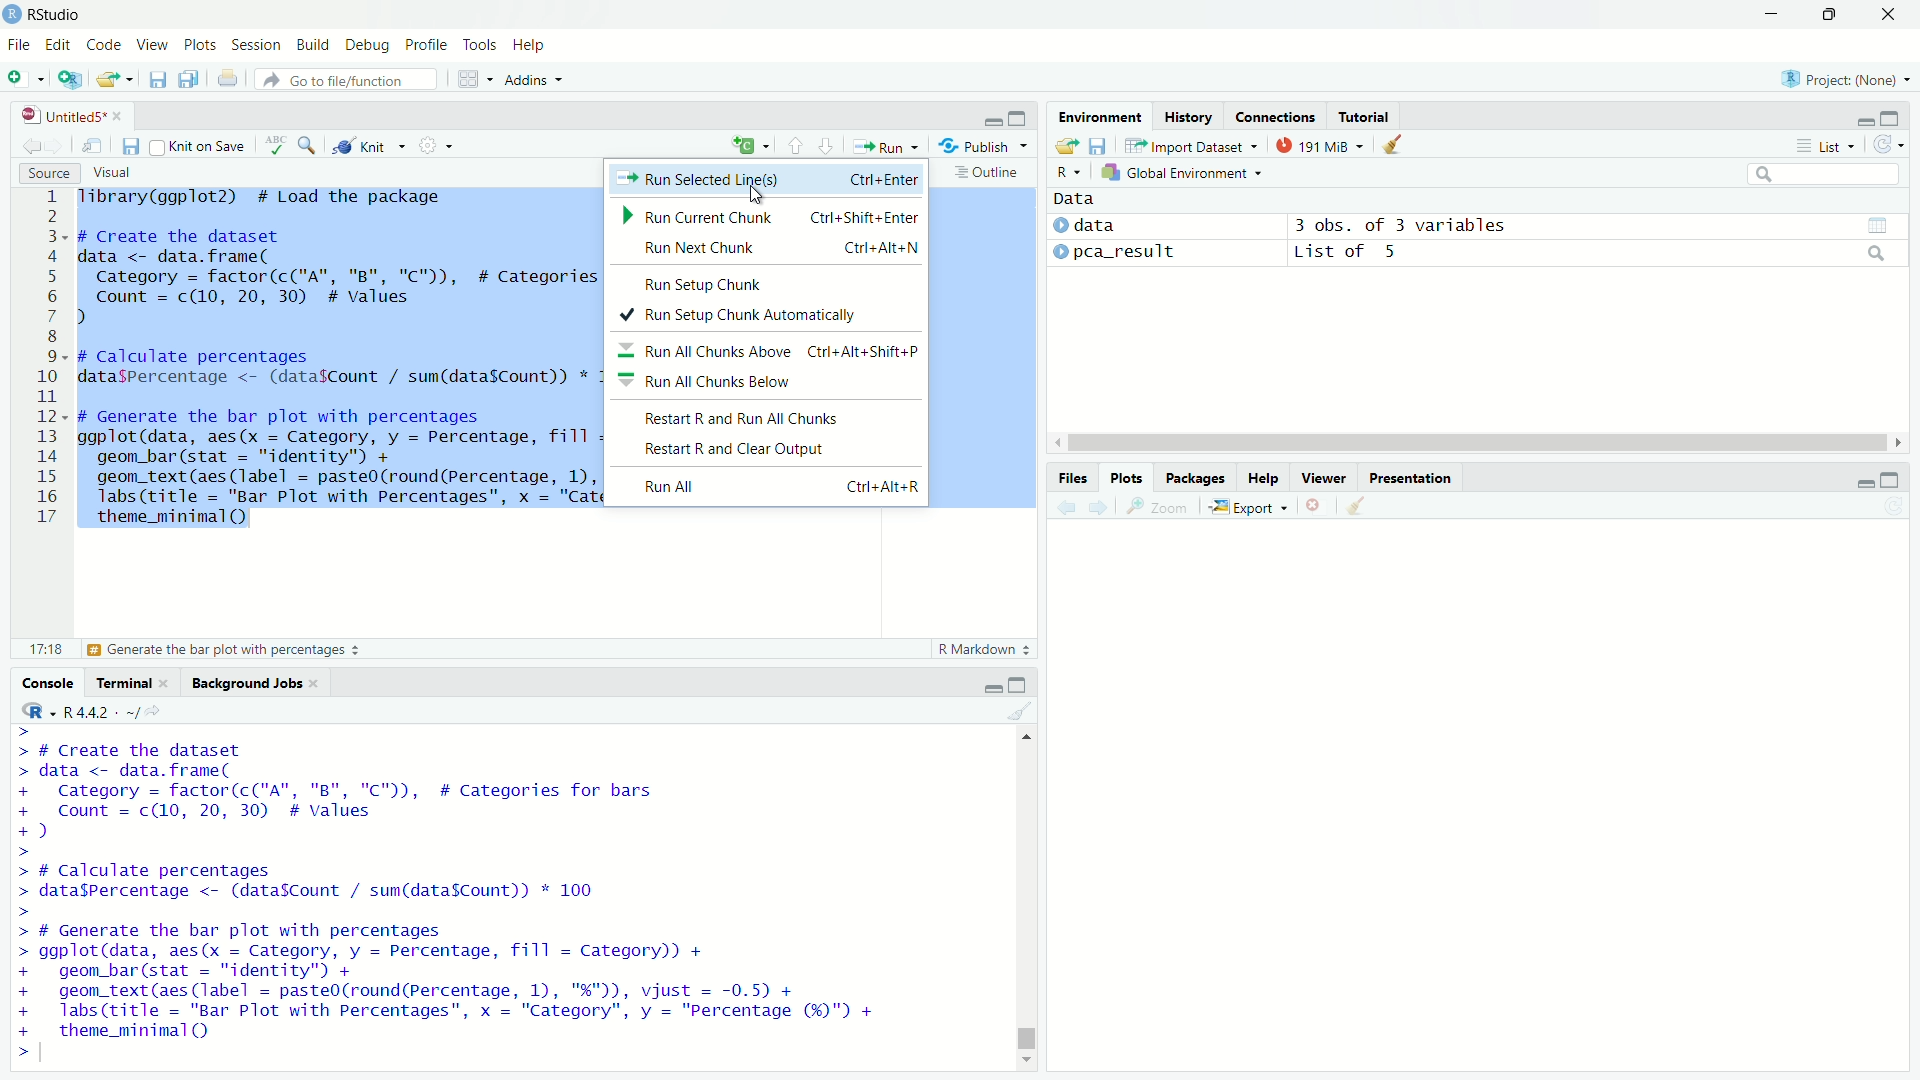 The width and height of the screenshot is (1920, 1080). What do you see at coordinates (978, 650) in the screenshot?
I see `R markdown` at bounding box center [978, 650].